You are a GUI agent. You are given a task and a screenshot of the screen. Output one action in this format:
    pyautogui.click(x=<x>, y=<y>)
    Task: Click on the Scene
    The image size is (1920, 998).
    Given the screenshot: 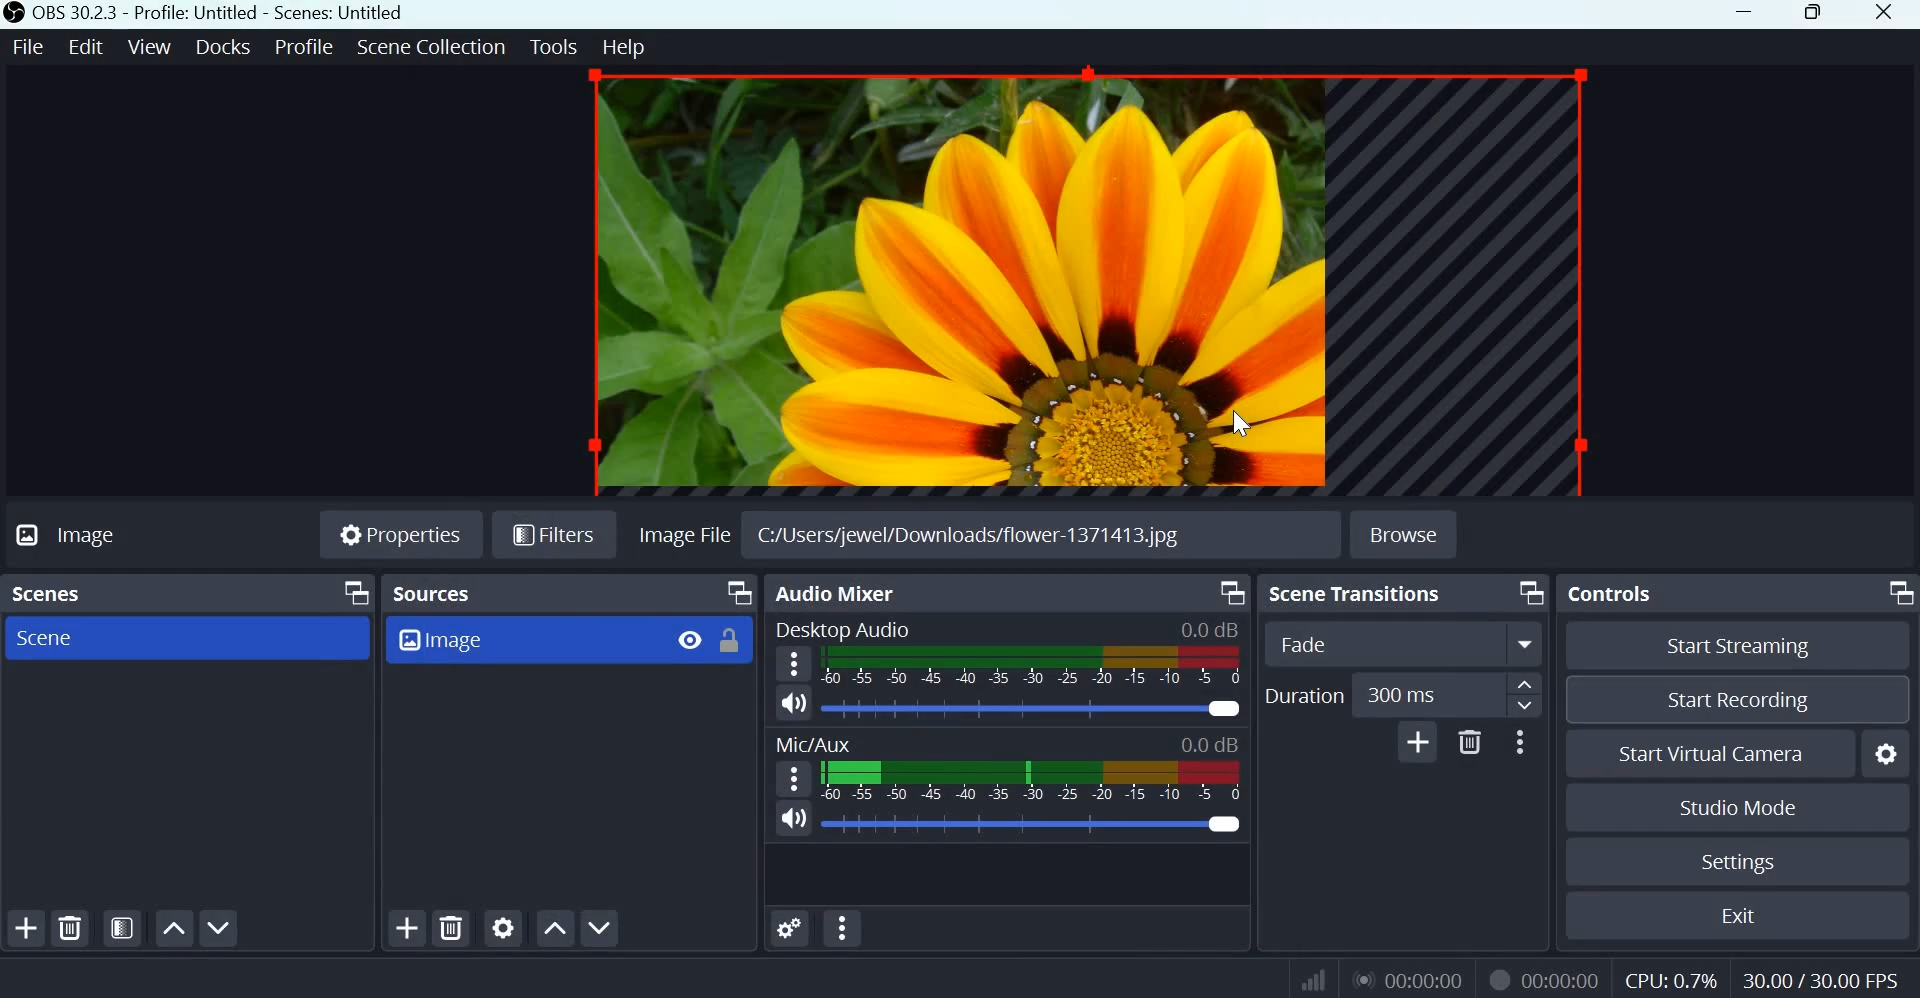 What is the action you would take?
    pyautogui.click(x=59, y=640)
    